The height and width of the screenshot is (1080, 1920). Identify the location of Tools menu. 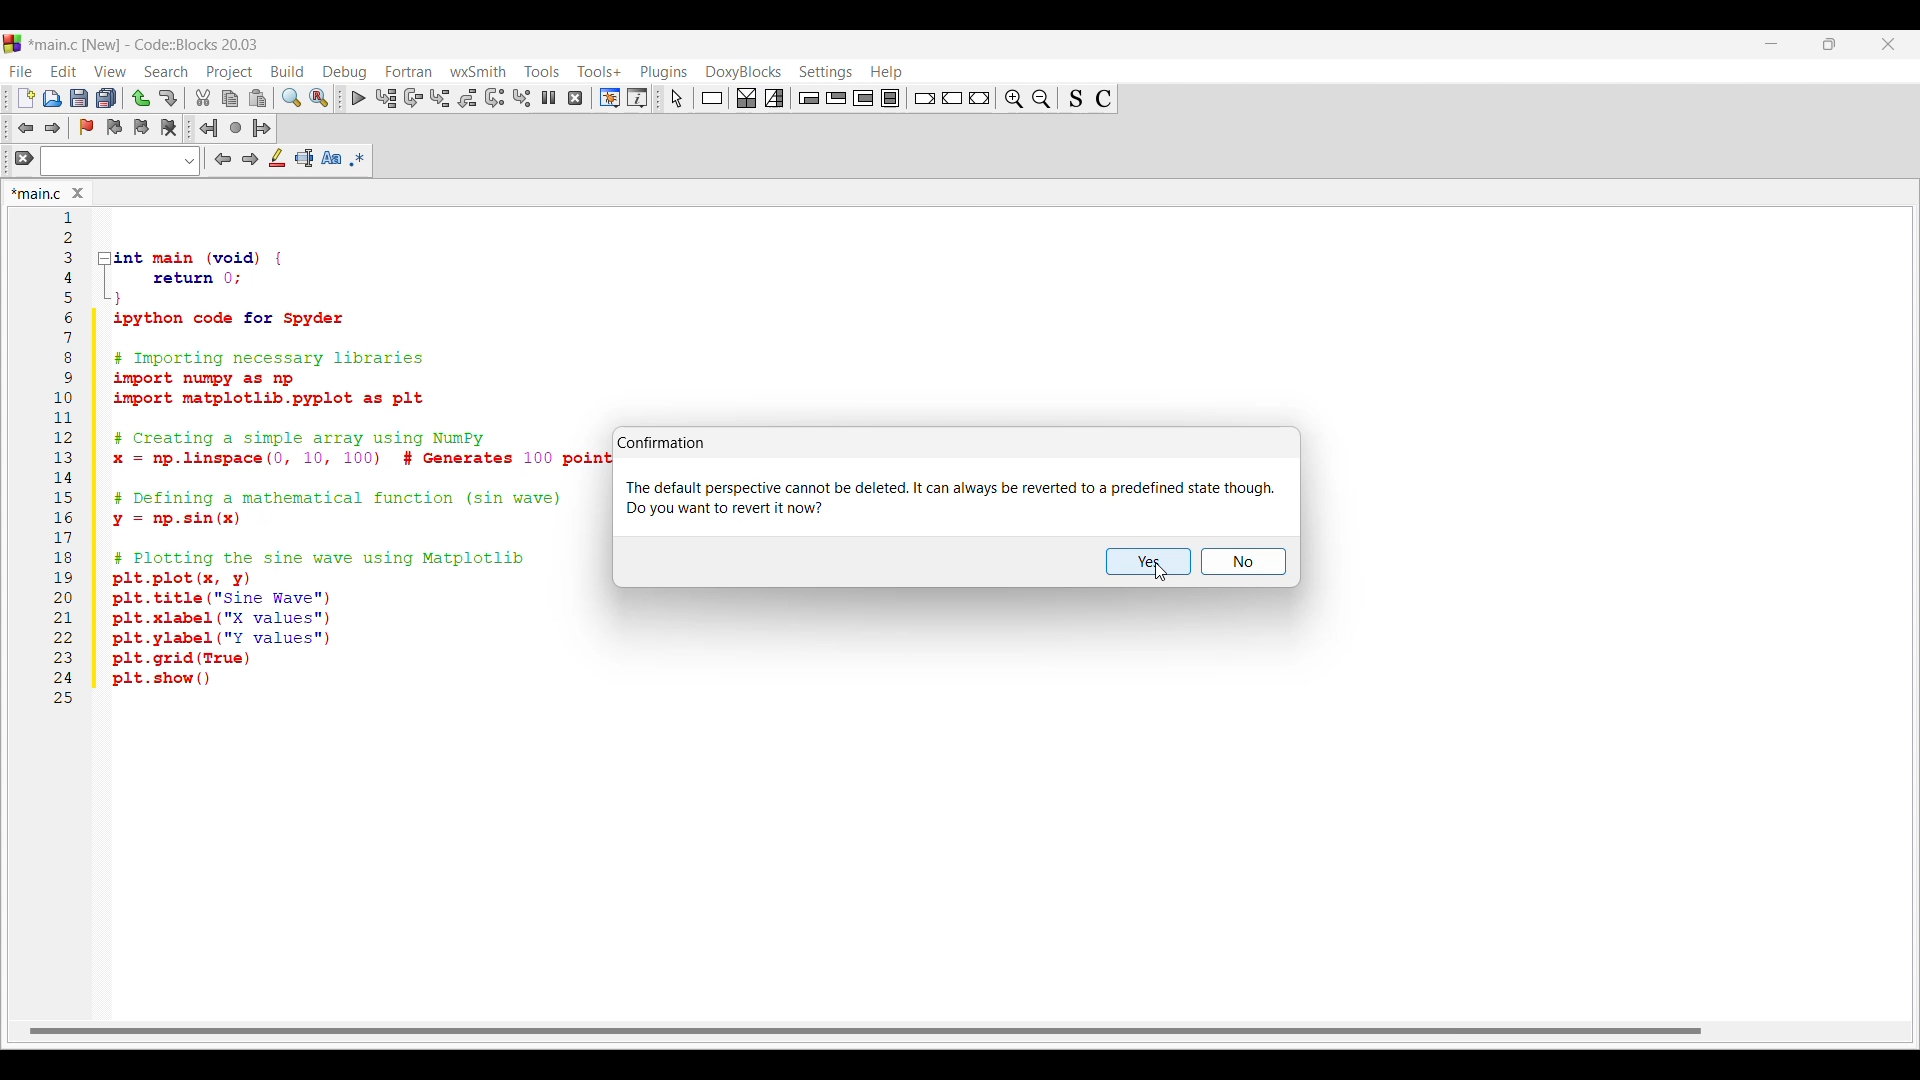
(542, 71).